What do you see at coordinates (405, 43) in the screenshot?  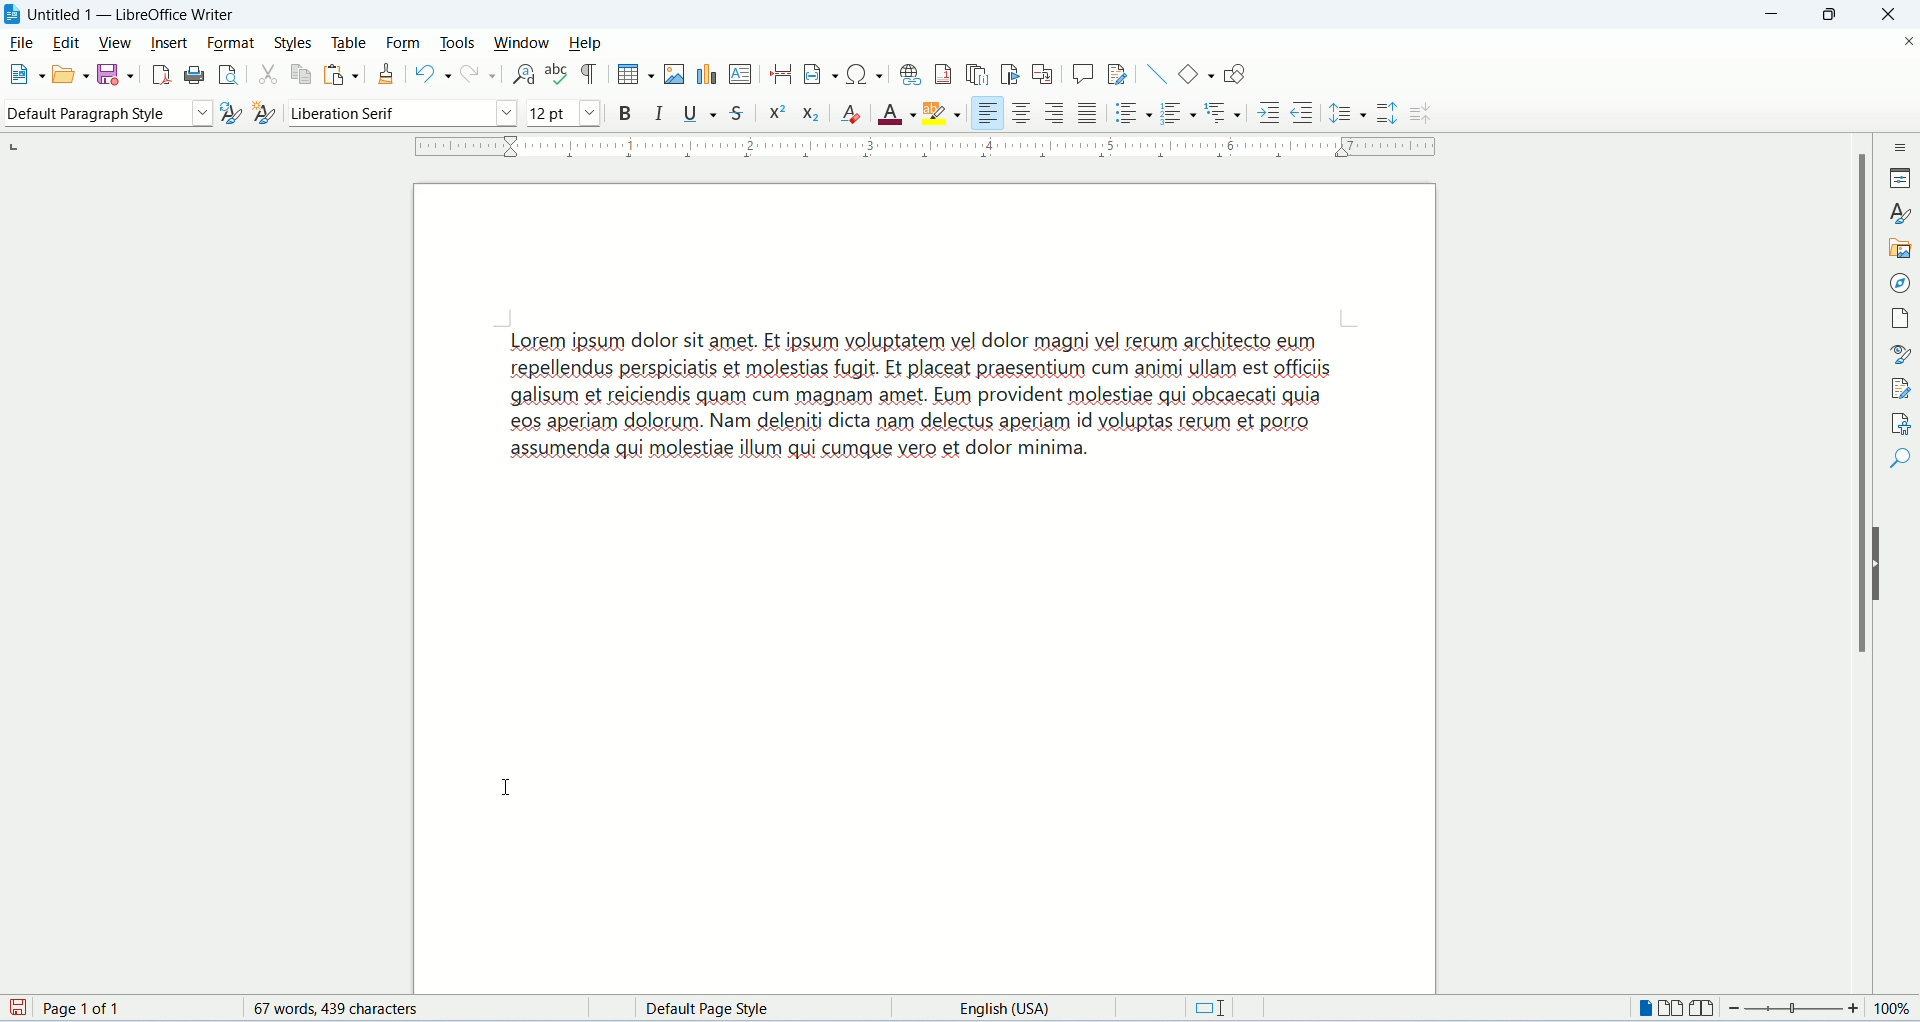 I see `form` at bounding box center [405, 43].